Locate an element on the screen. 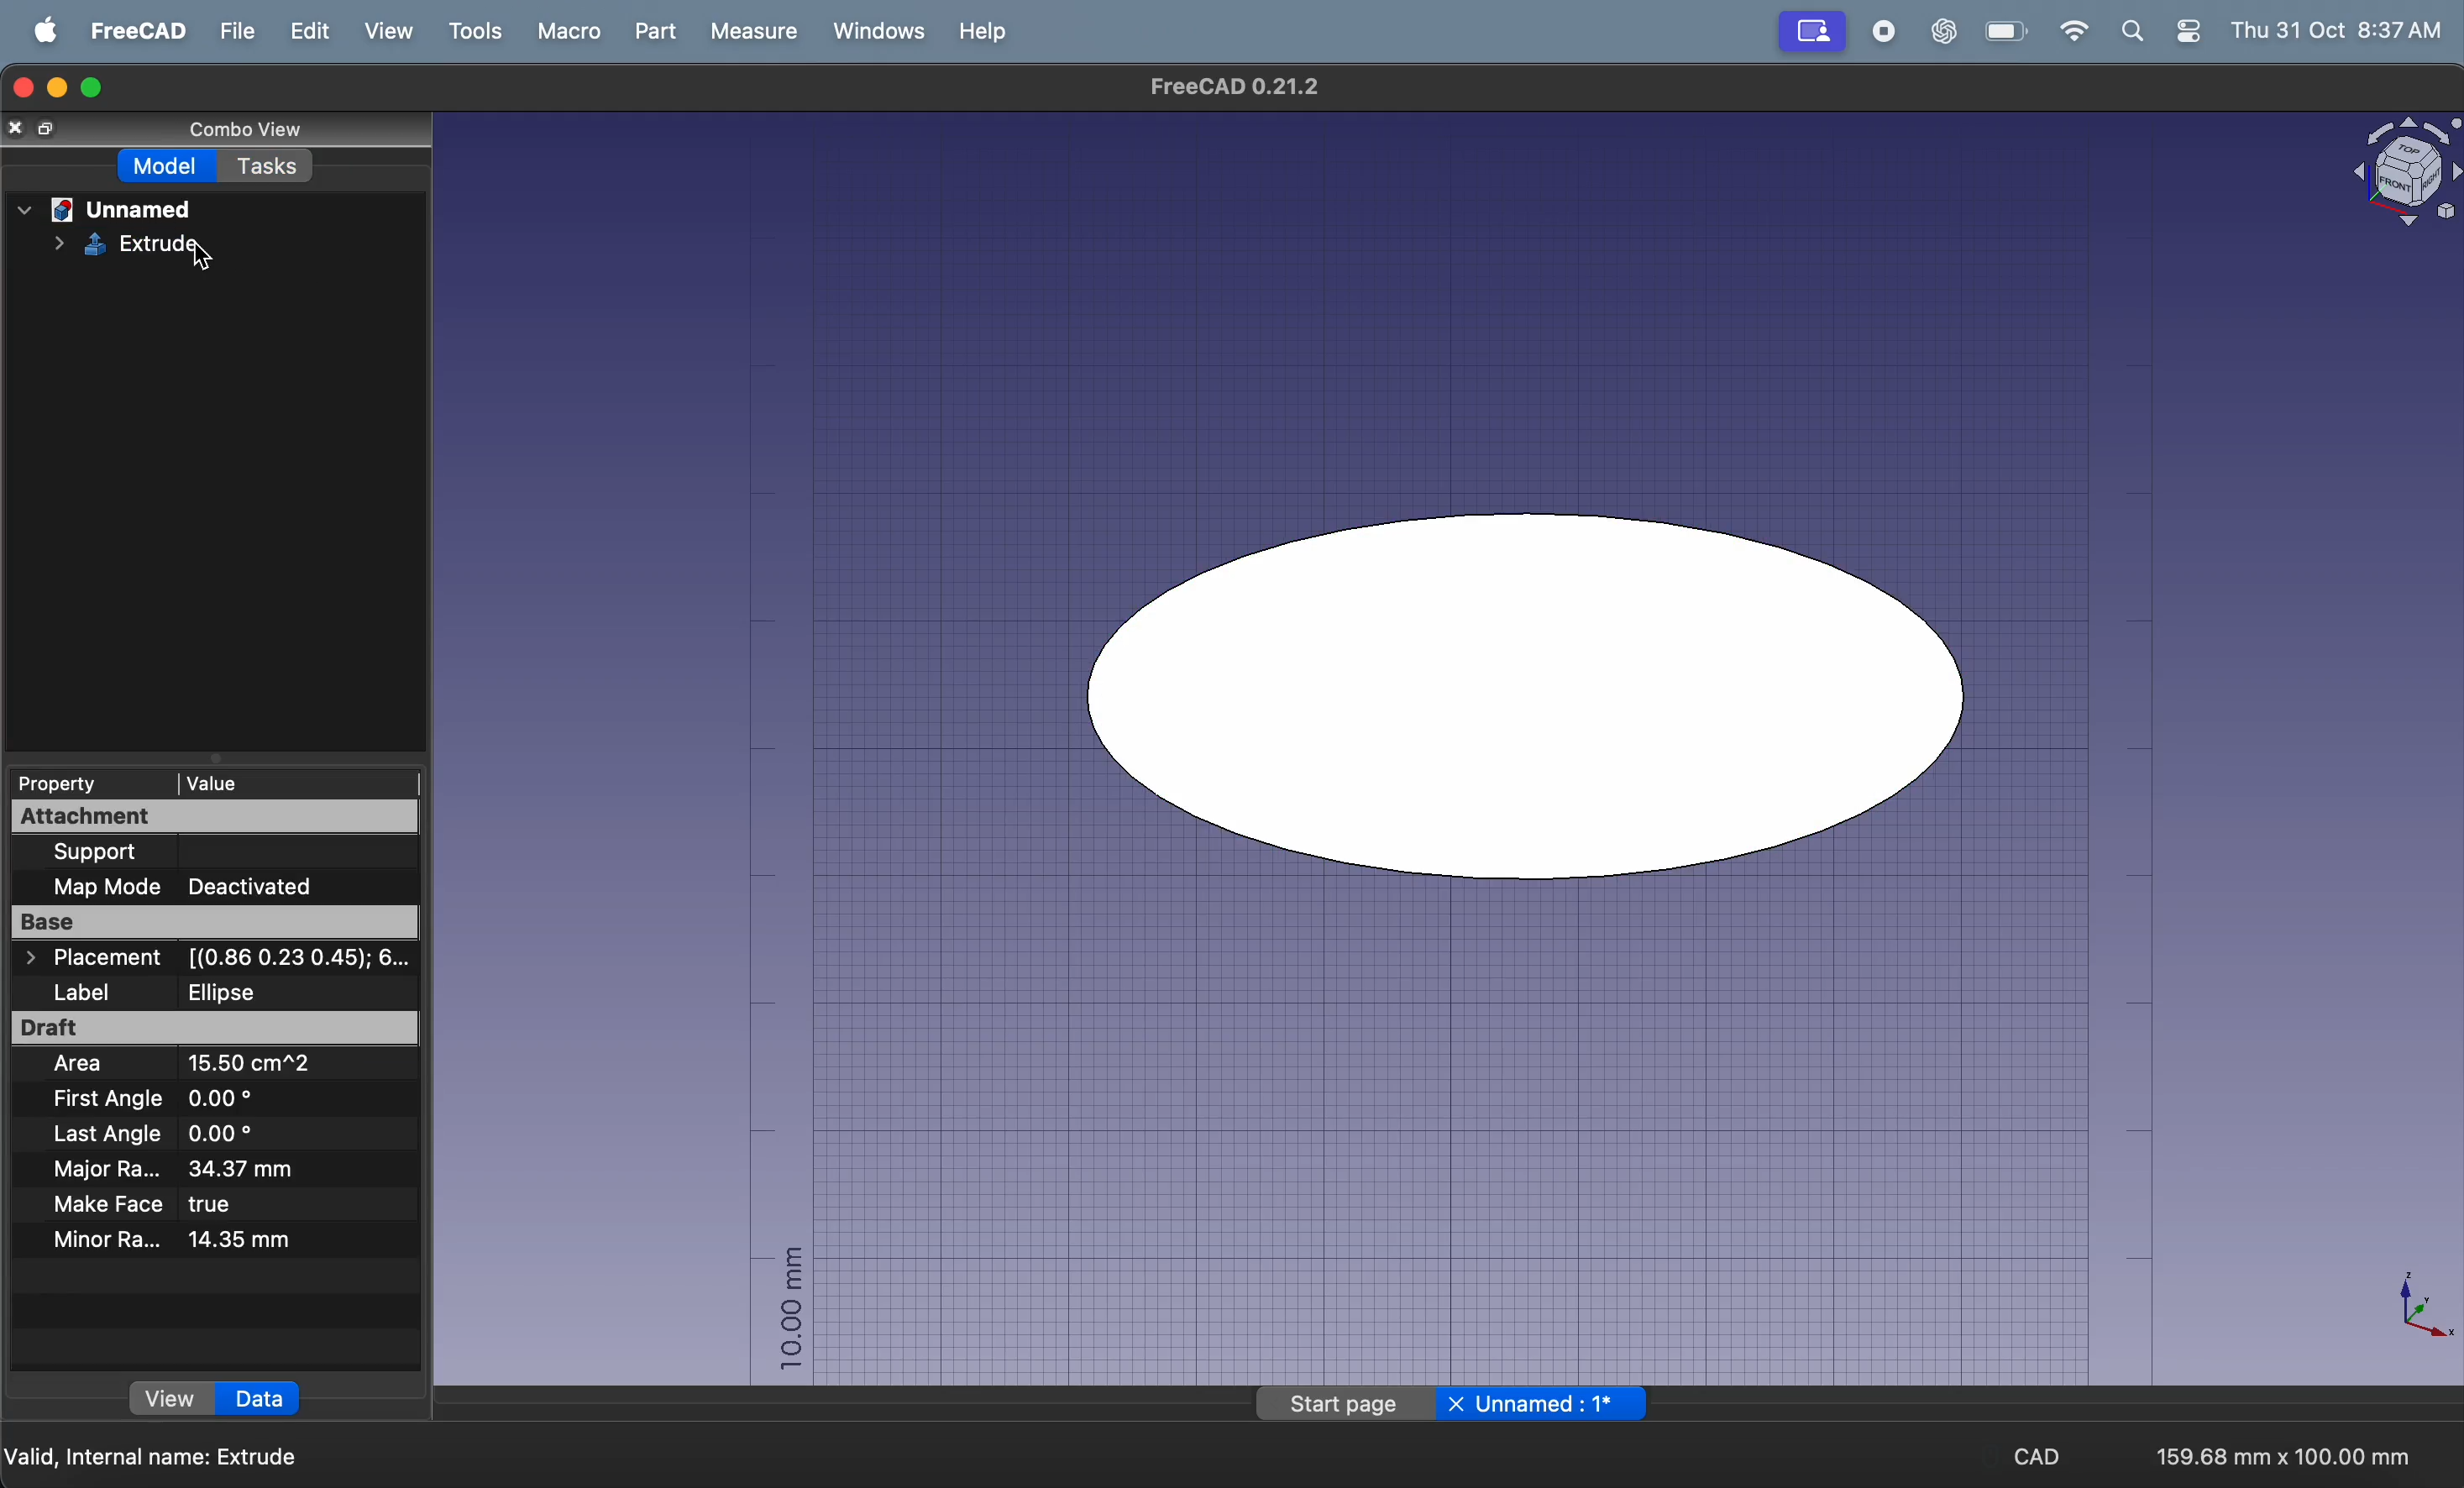 The image size is (2464, 1488). tasks is located at coordinates (279, 172).